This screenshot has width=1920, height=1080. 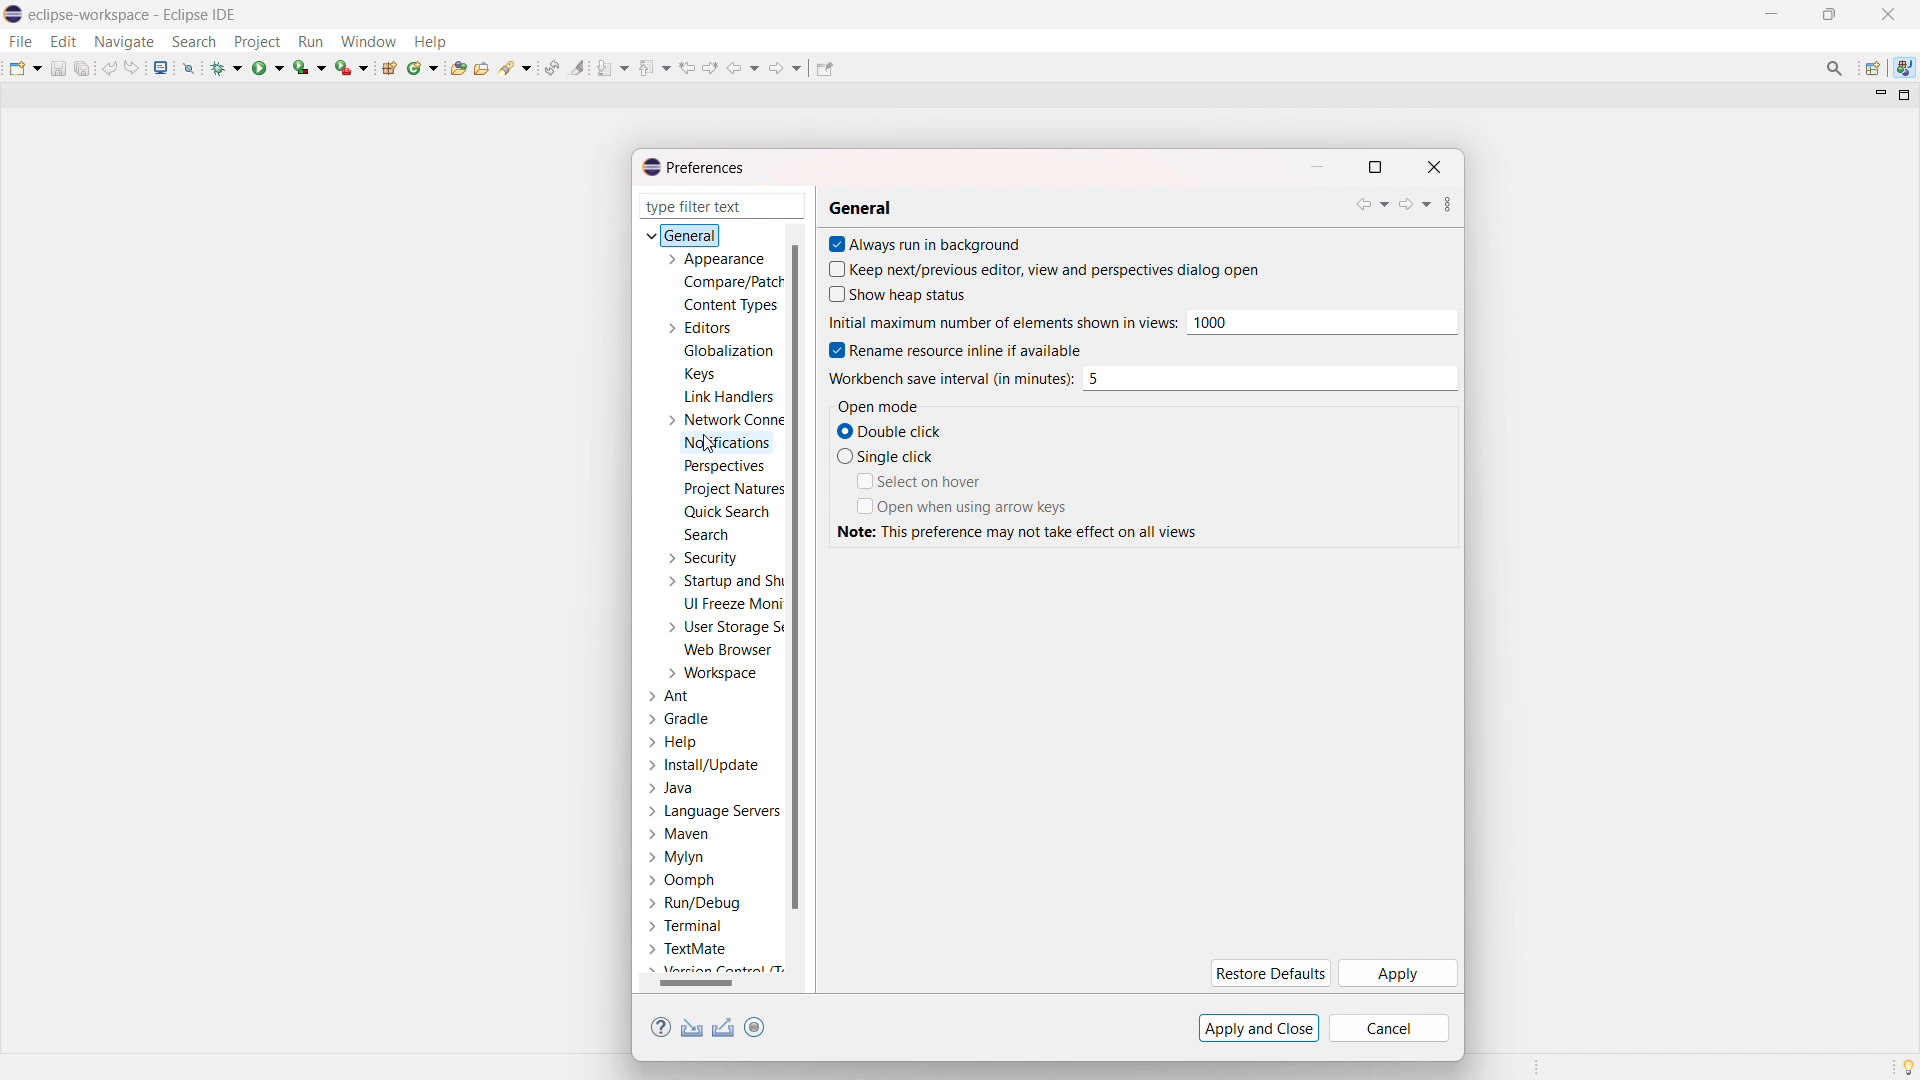 I want to click on new, so click(x=25, y=67).